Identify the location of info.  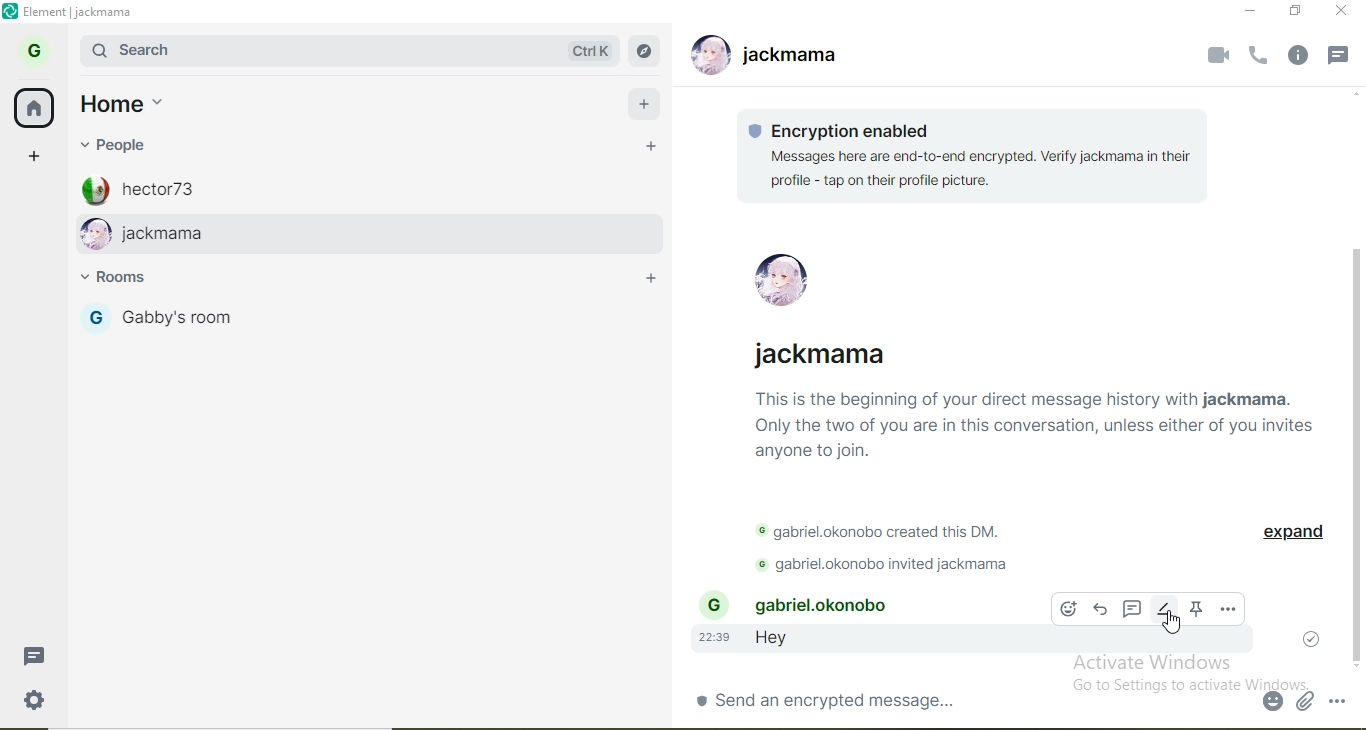
(1295, 57).